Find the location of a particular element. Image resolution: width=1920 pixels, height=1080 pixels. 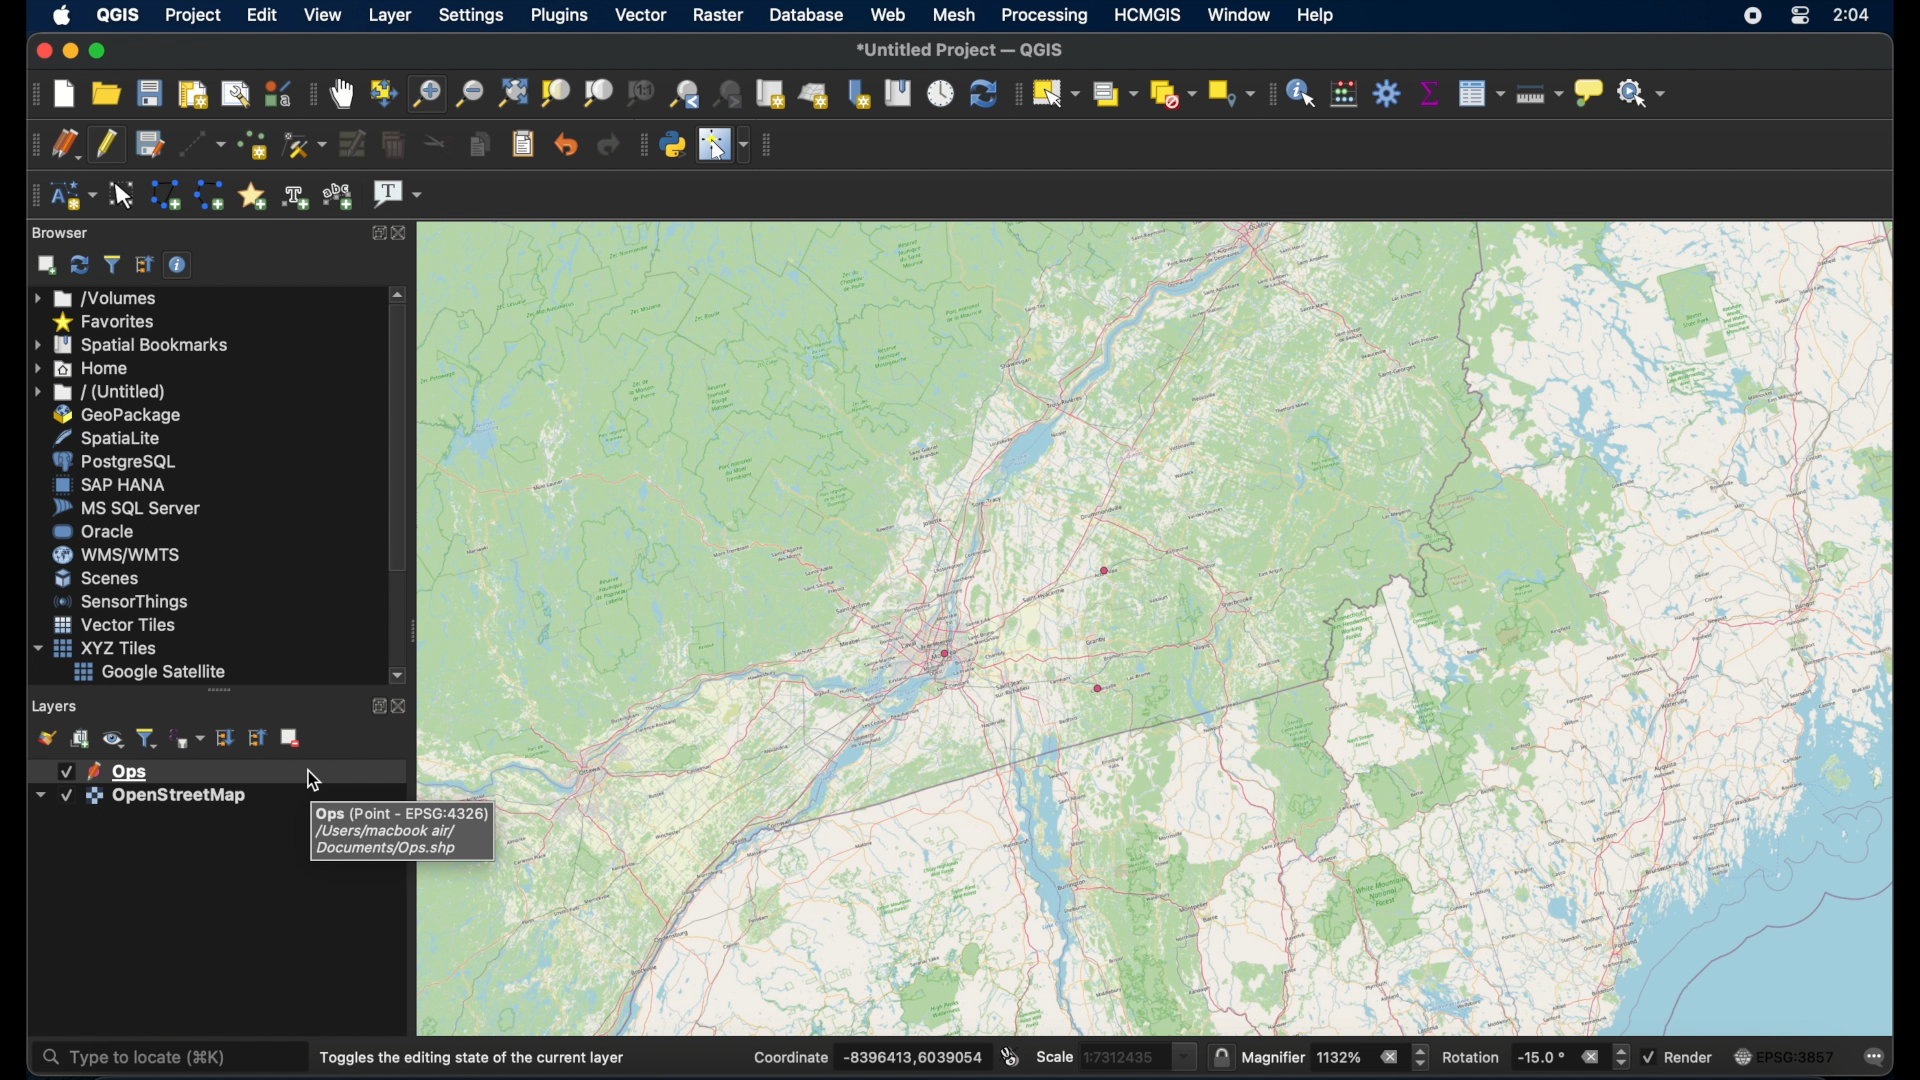

select features by value is located at coordinates (1113, 94).